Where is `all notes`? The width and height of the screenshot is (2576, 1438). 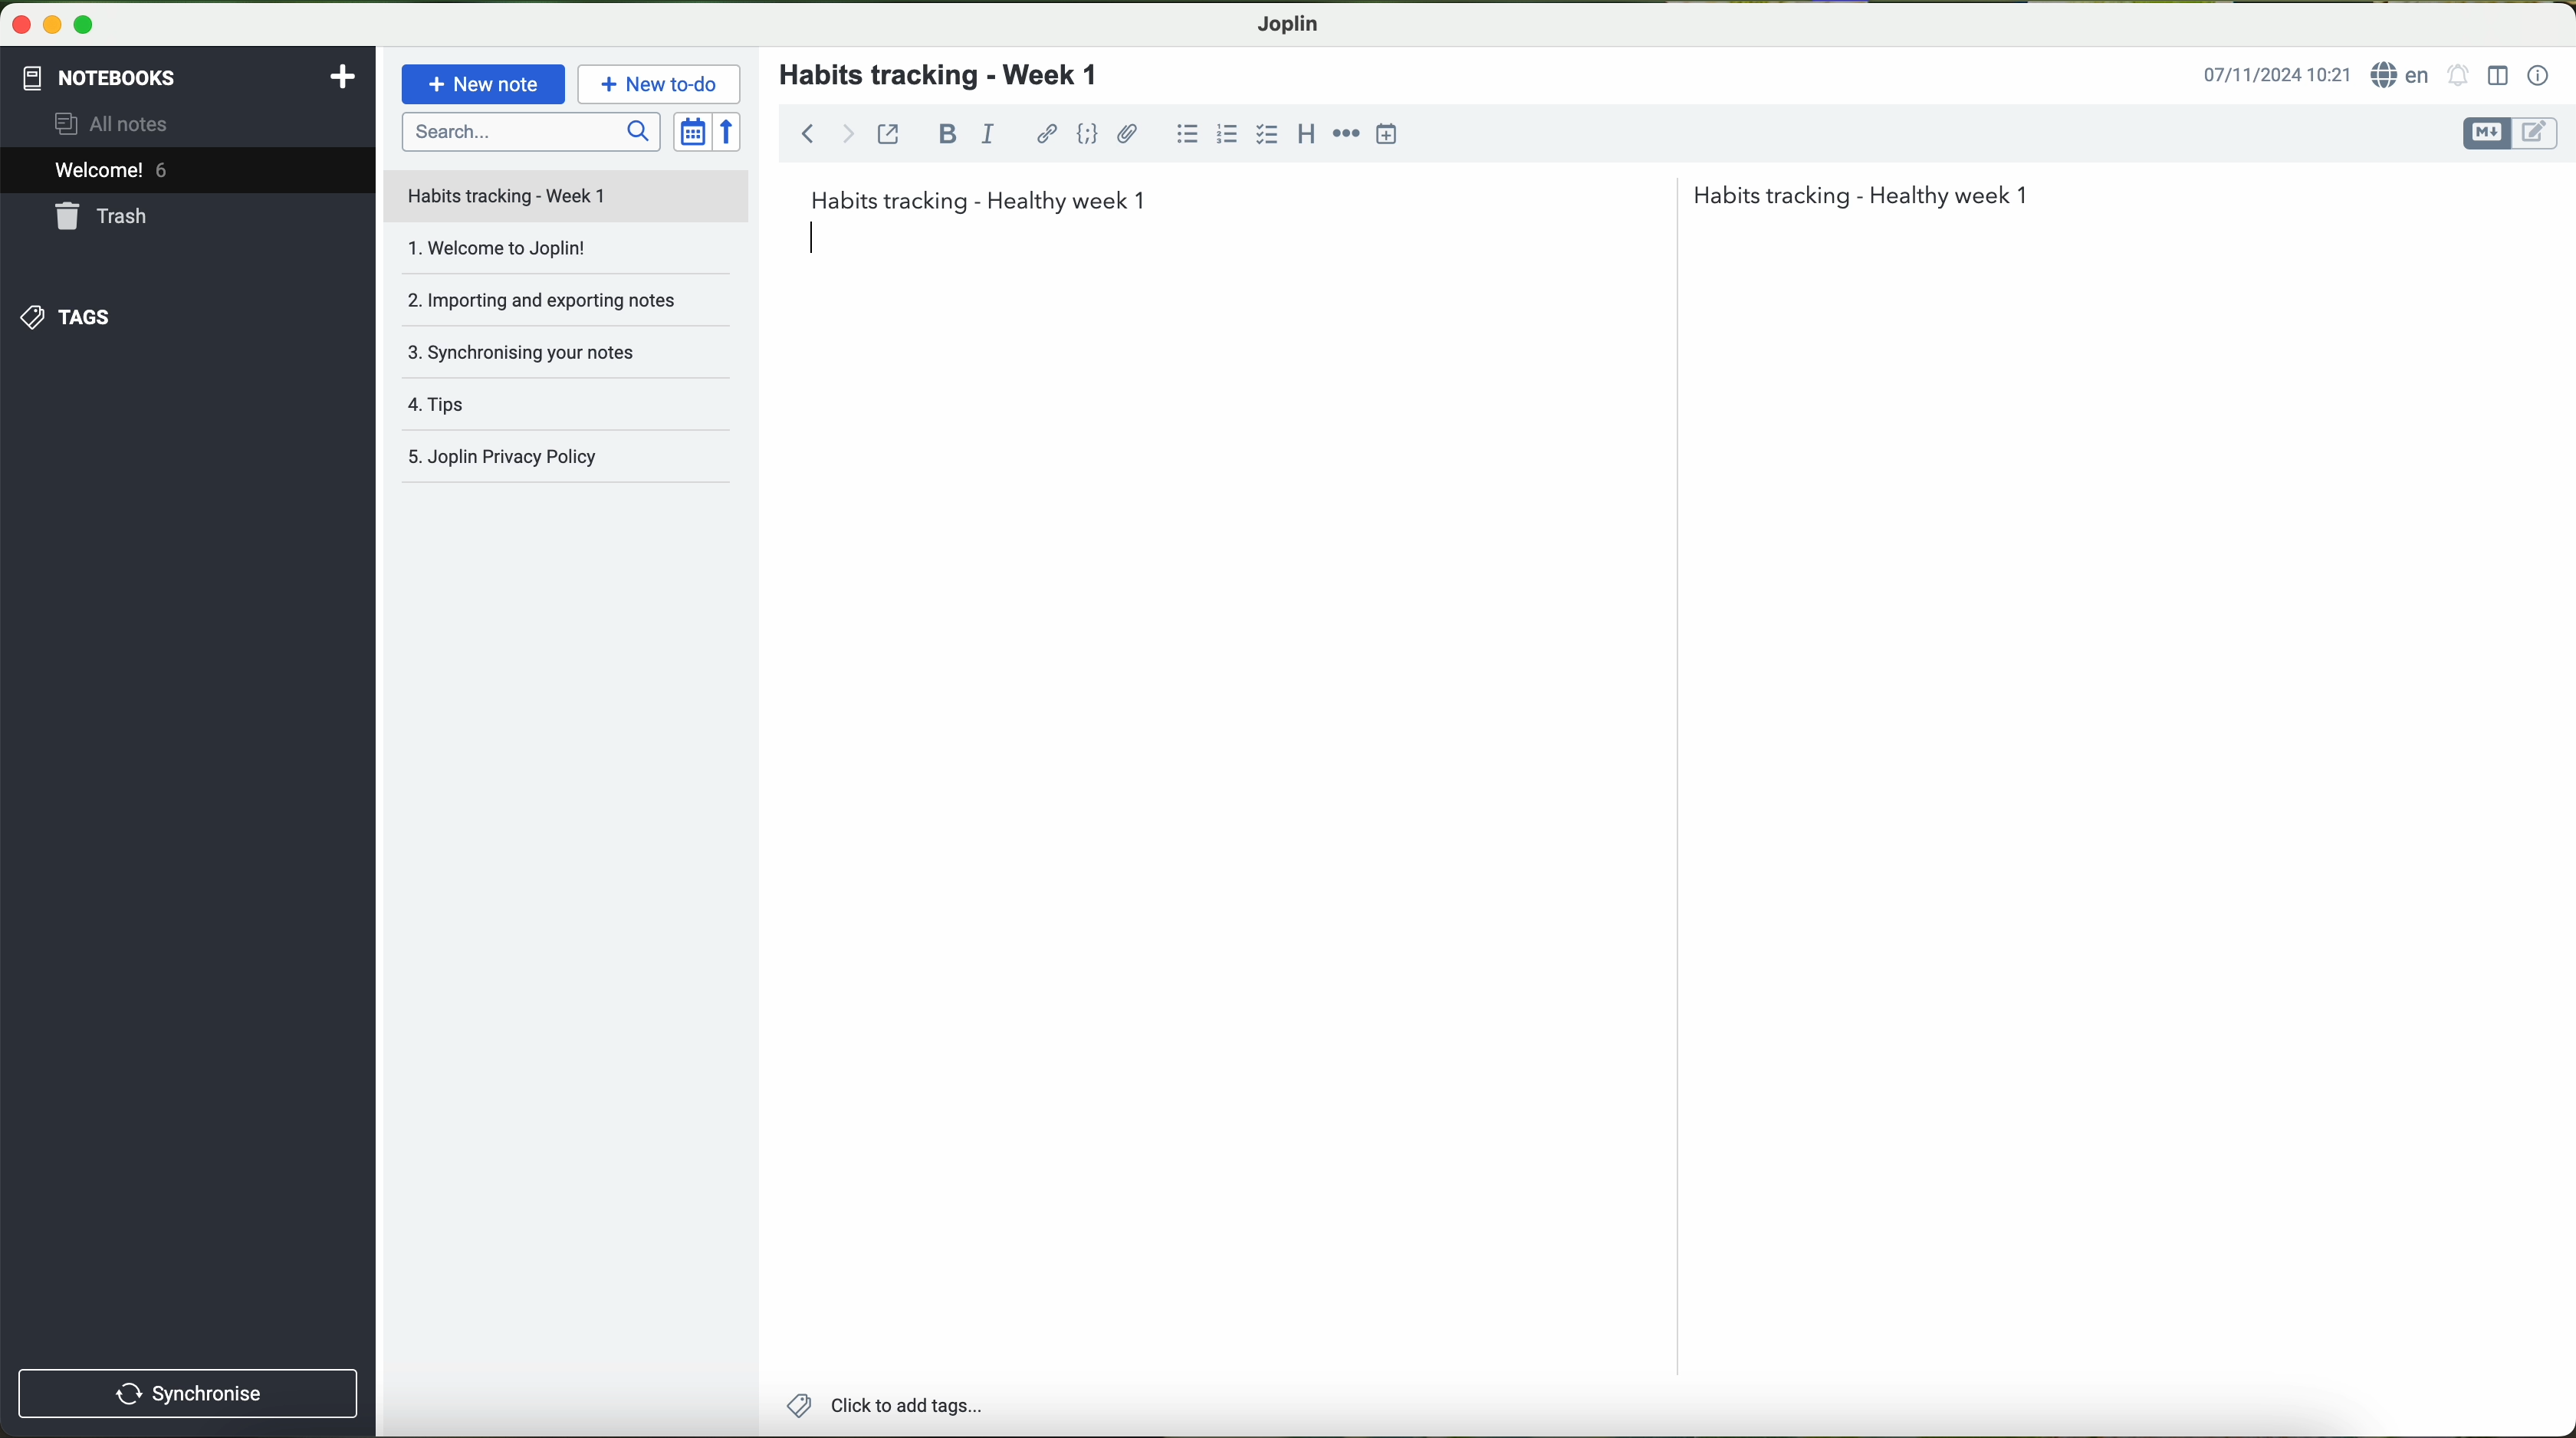
all notes is located at coordinates (117, 122).